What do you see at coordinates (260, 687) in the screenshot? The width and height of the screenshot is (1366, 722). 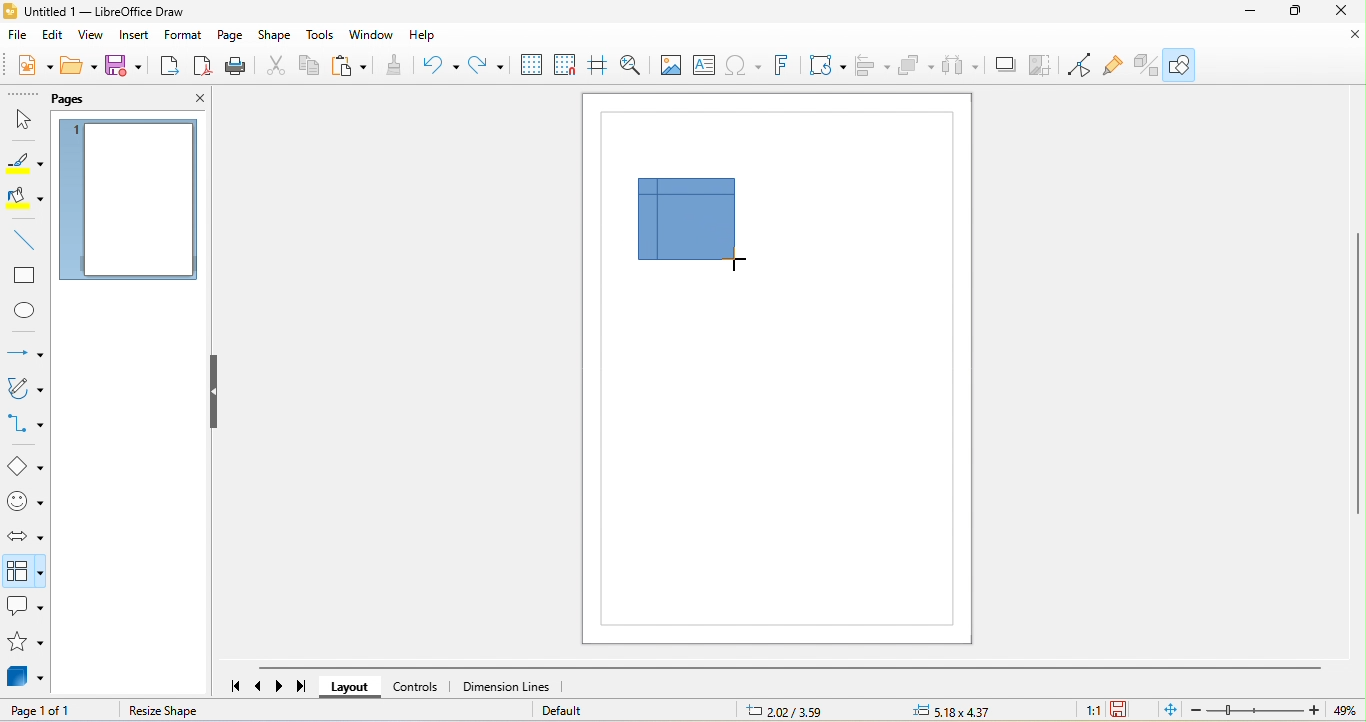 I see `scroll to previous page` at bounding box center [260, 687].